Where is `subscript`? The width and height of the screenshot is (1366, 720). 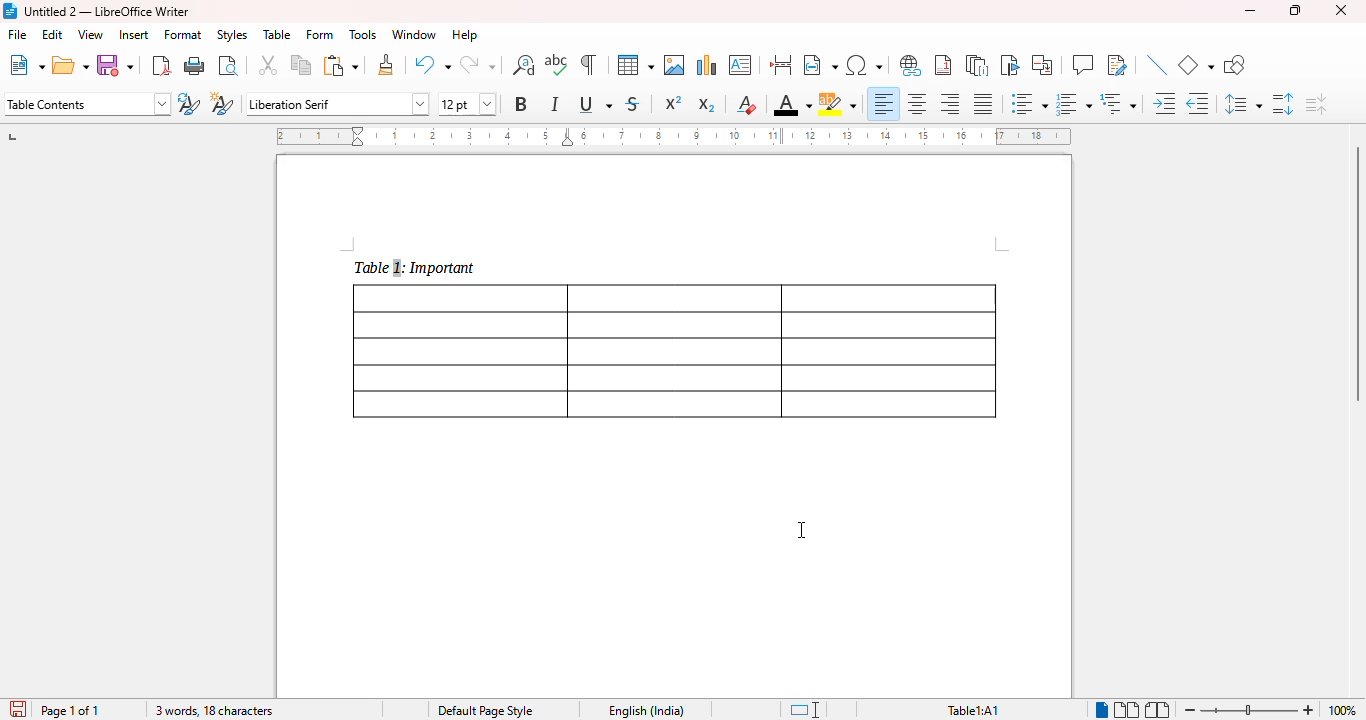 subscript is located at coordinates (707, 105).